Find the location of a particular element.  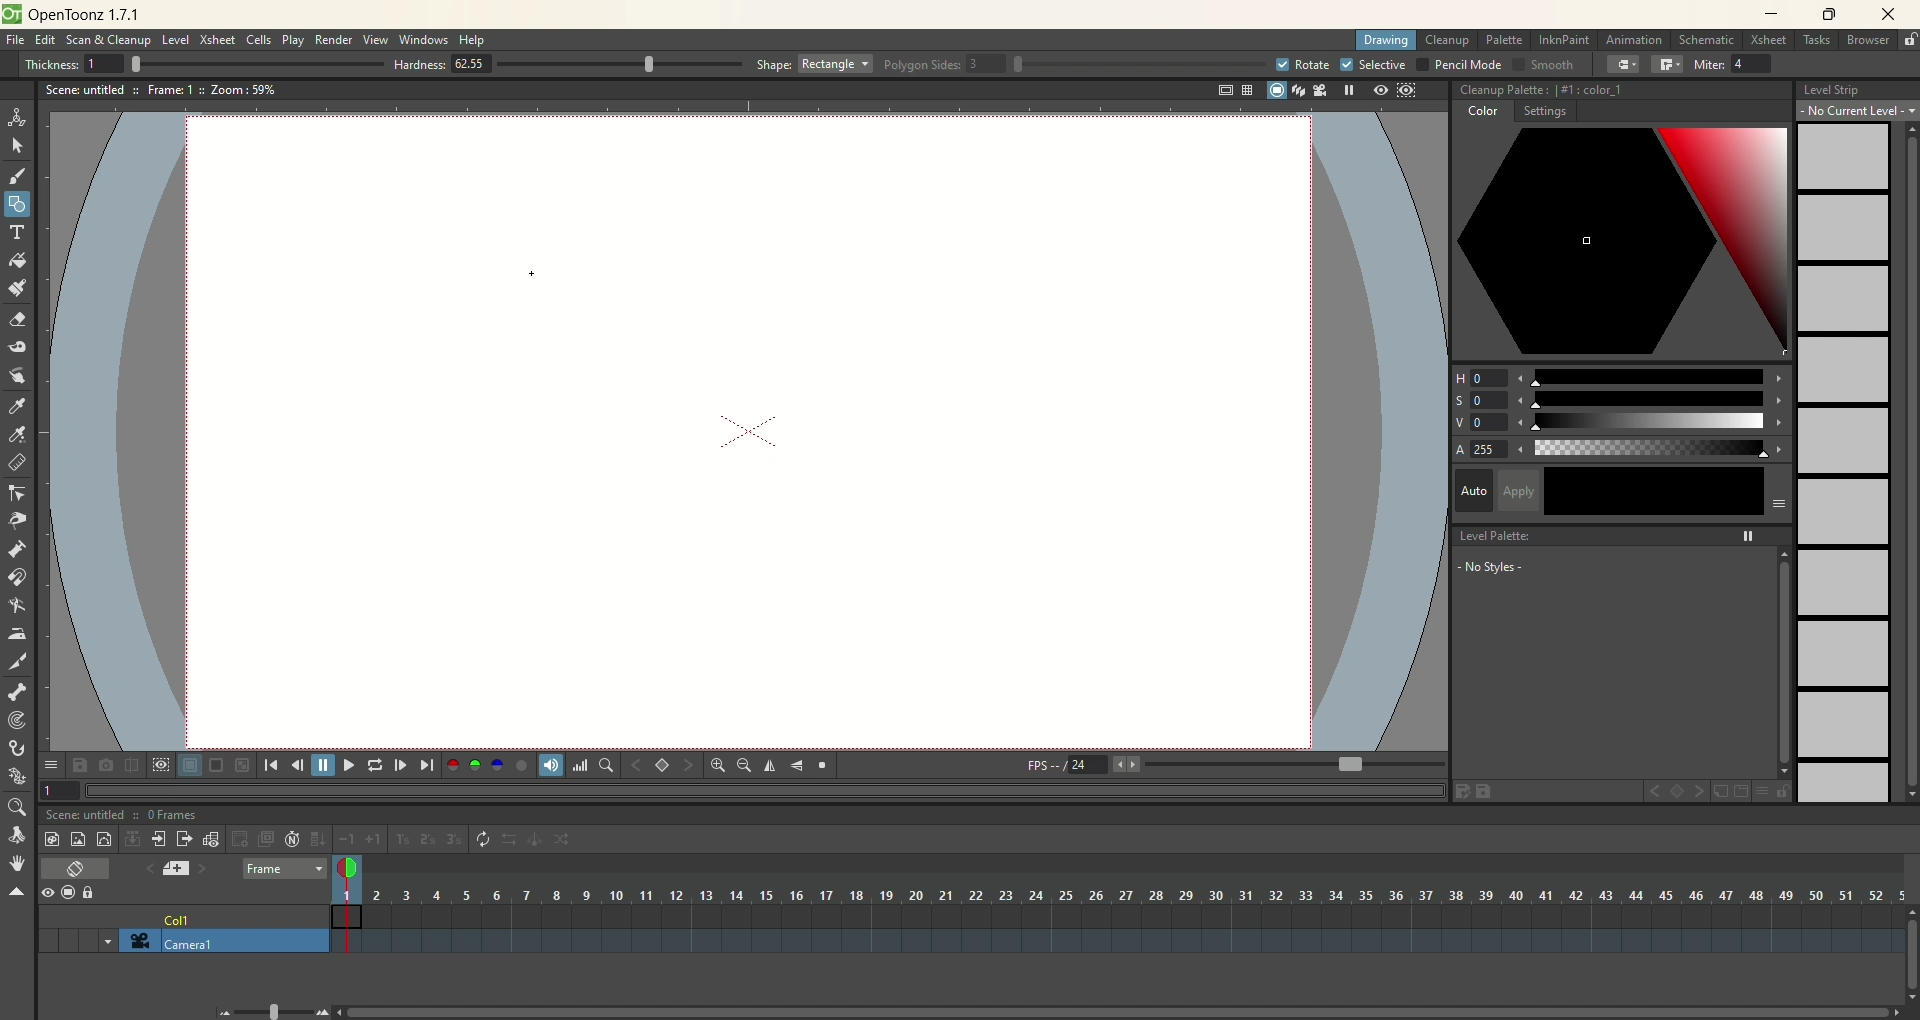

loop is located at coordinates (375, 765).